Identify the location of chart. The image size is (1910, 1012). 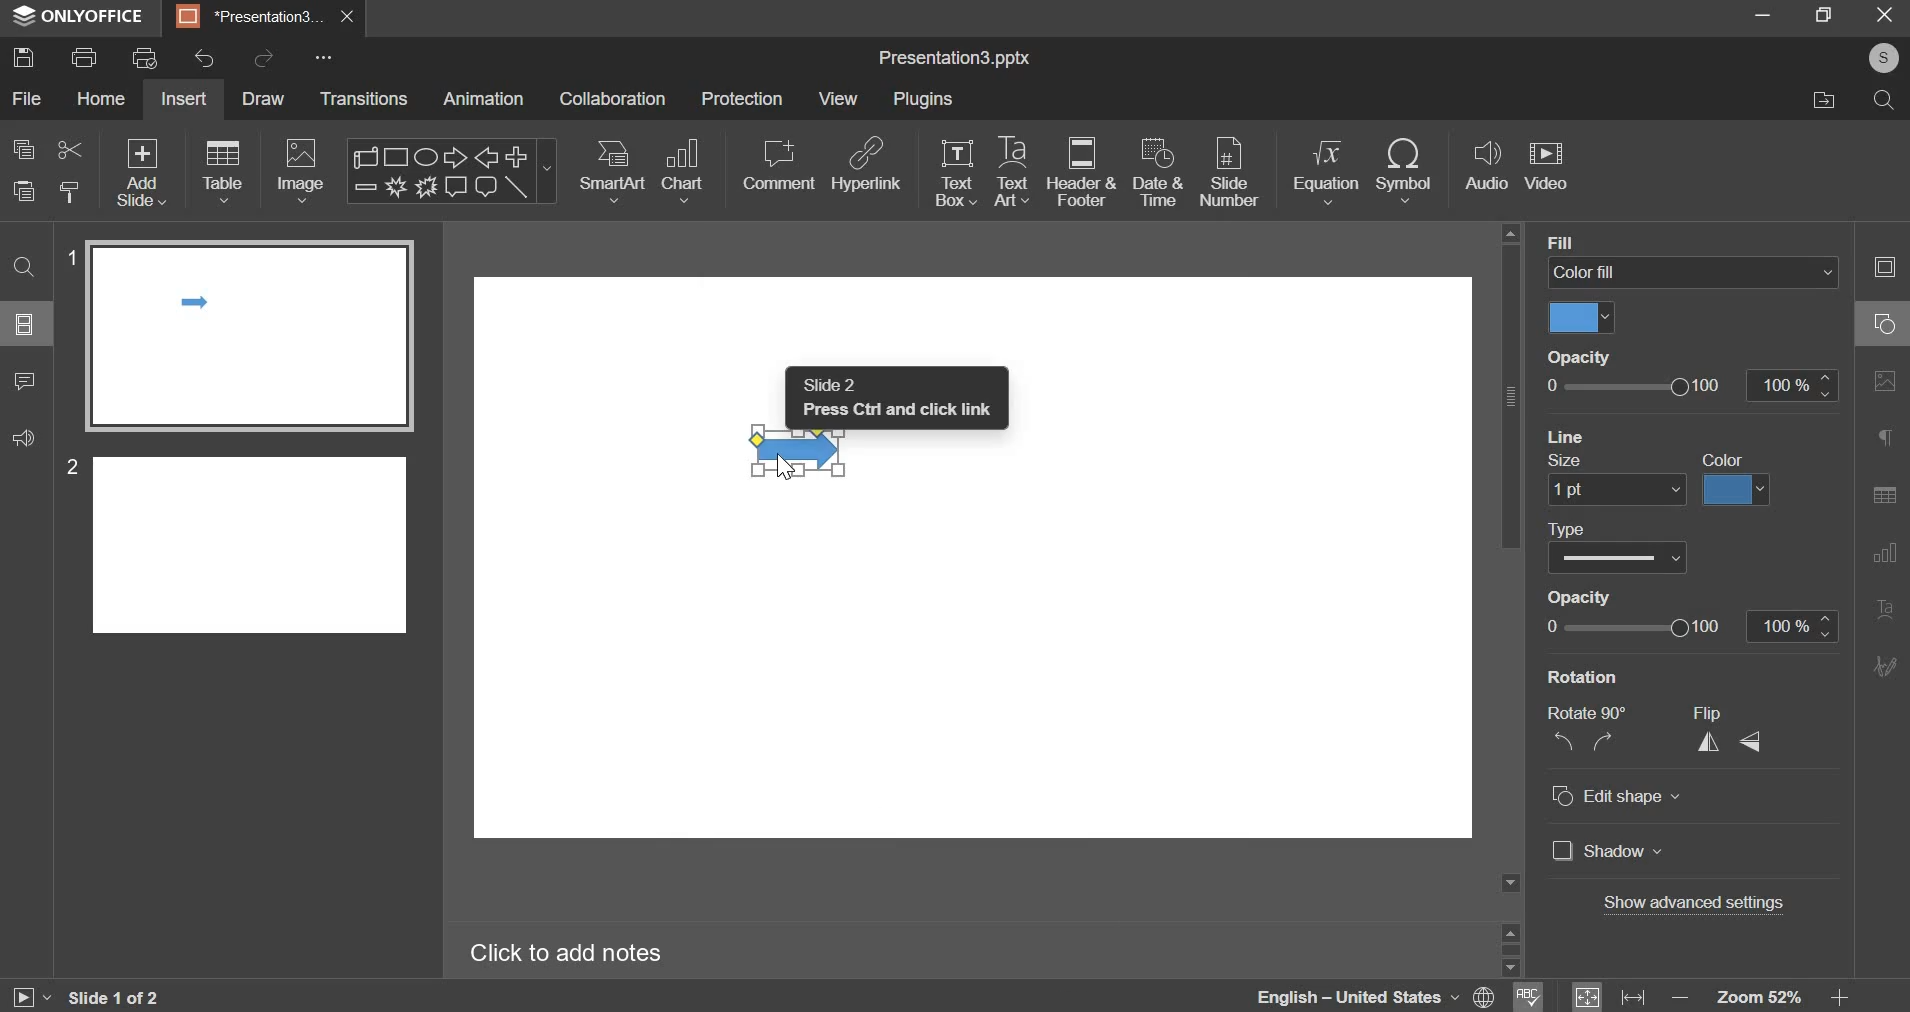
(685, 171).